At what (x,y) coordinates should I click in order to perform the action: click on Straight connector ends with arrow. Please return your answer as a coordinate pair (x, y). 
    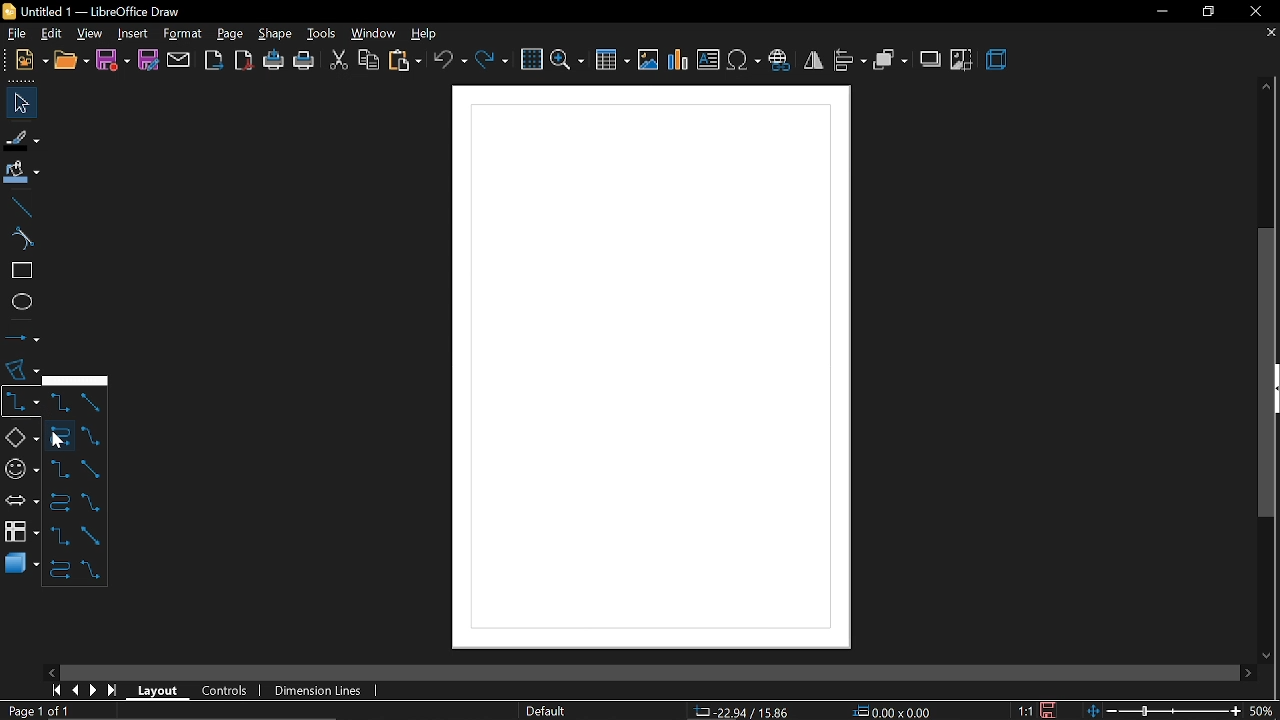
    Looking at the image, I should click on (92, 435).